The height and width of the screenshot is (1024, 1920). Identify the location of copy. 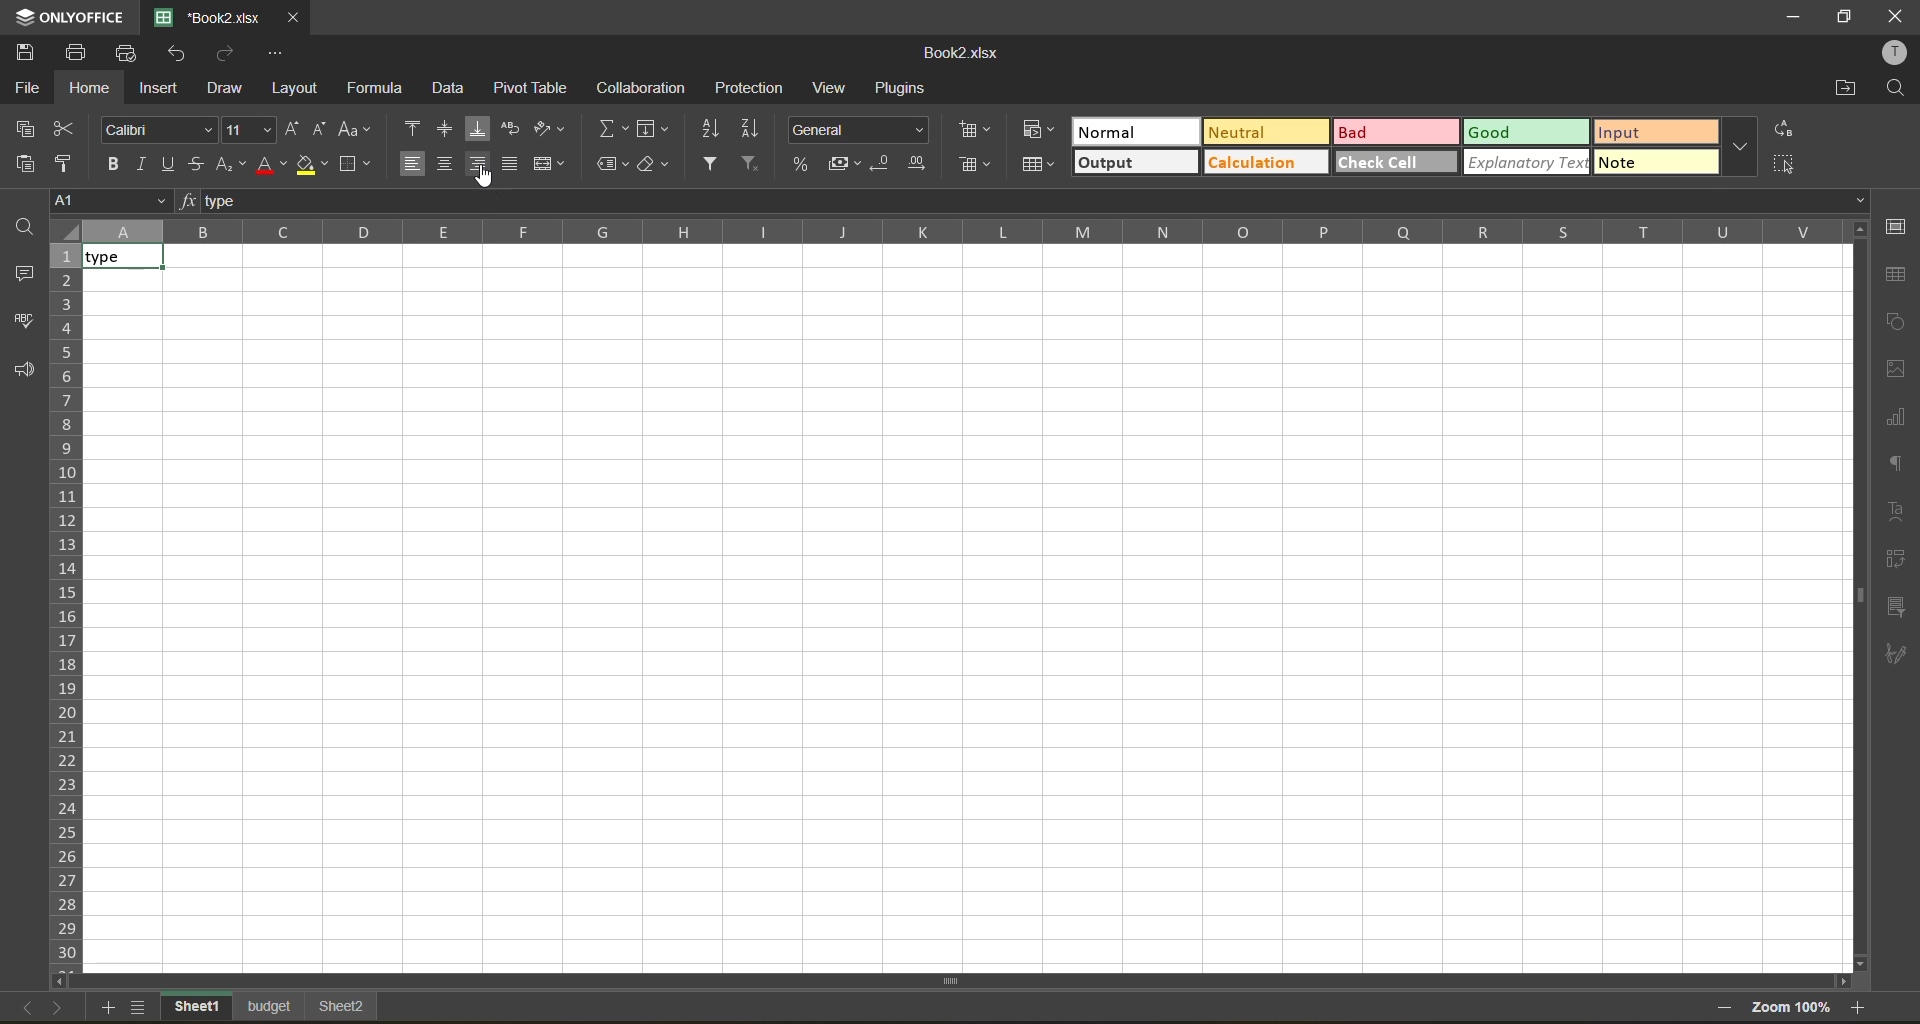
(30, 129).